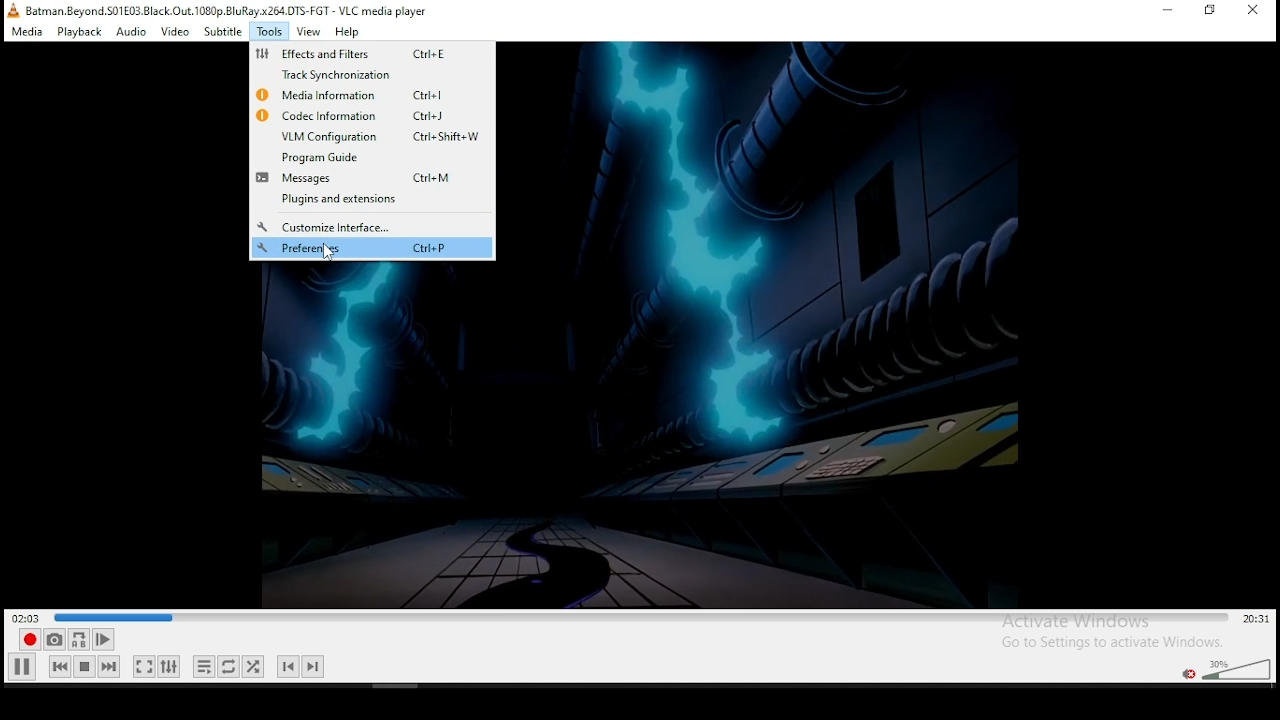  What do you see at coordinates (100, 640) in the screenshot?
I see `frame by frame` at bounding box center [100, 640].